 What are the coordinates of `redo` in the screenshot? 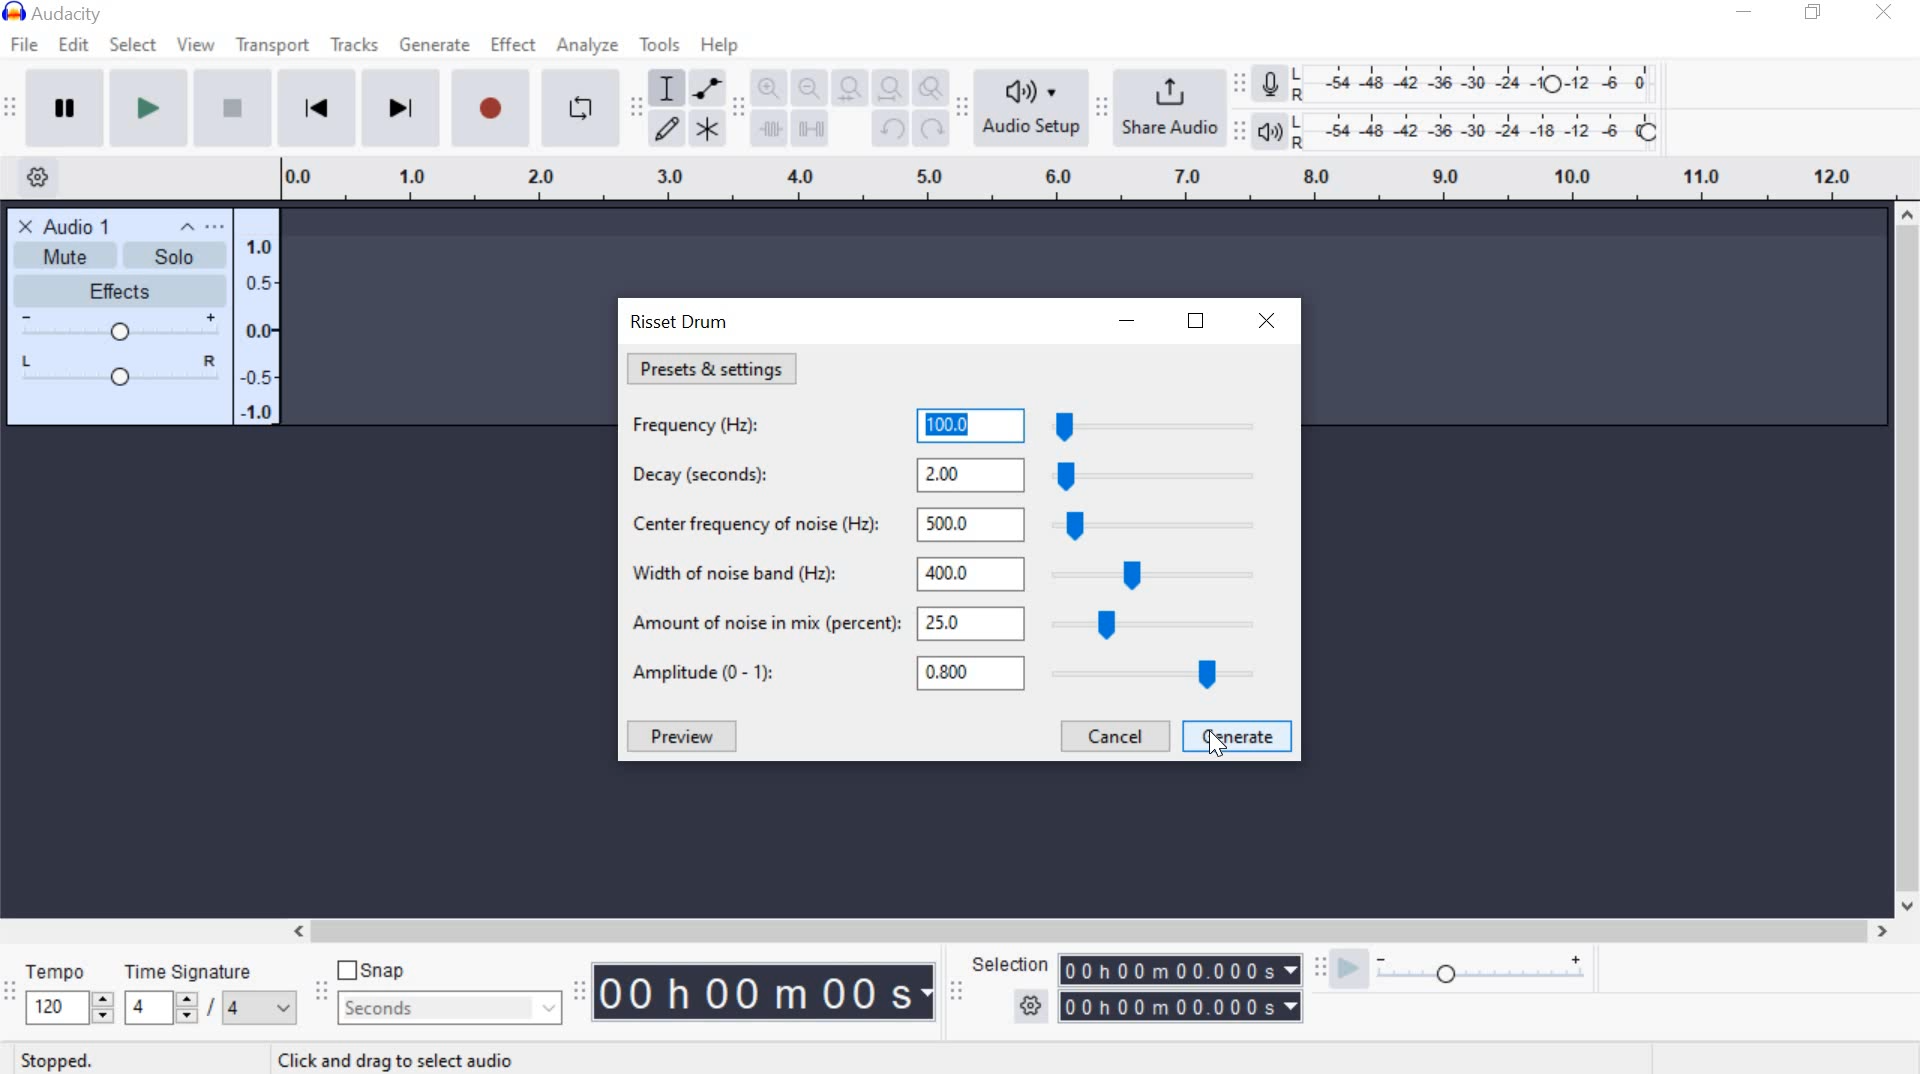 It's located at (930, 127).